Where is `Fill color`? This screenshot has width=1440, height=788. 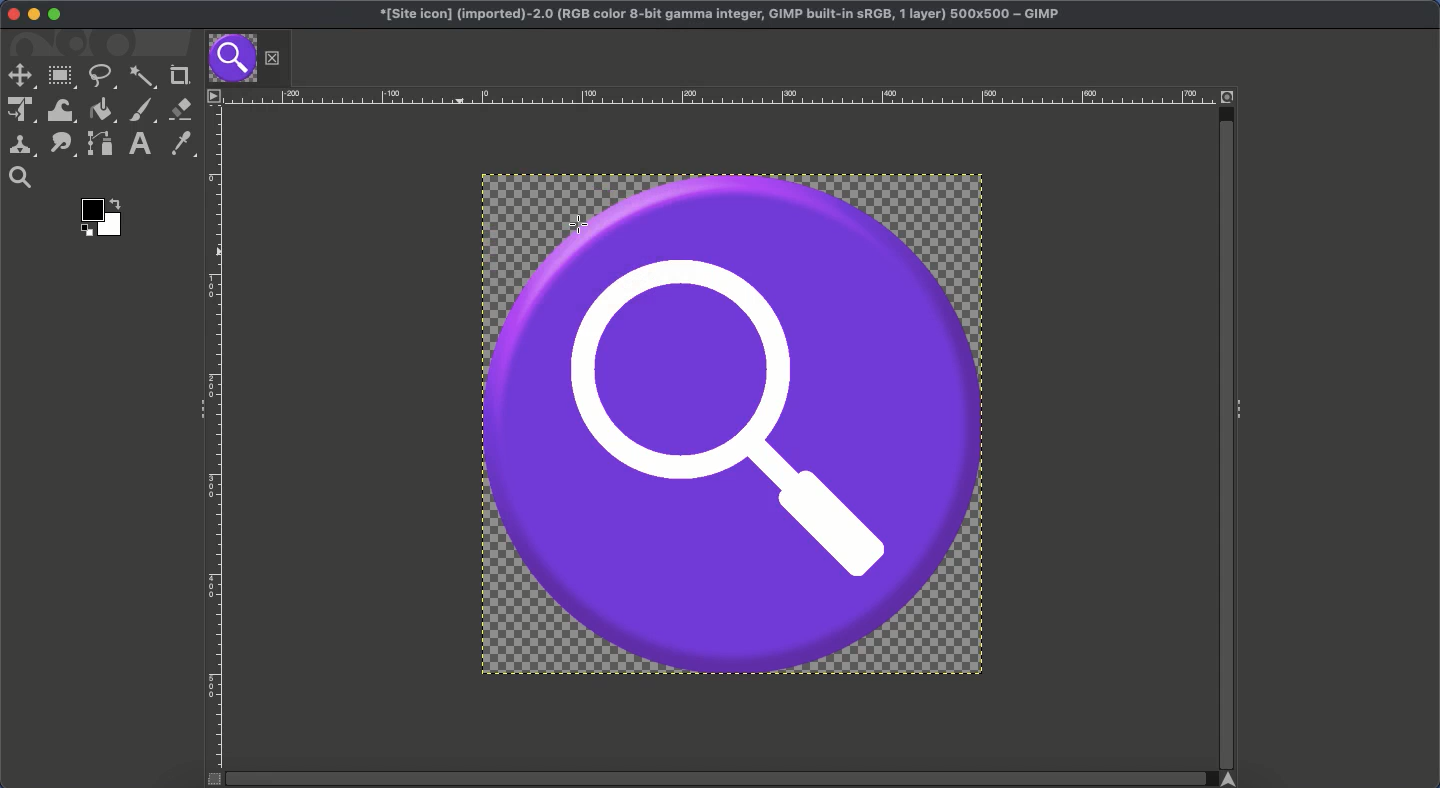
Fill color is located at coordinates (100, 111).